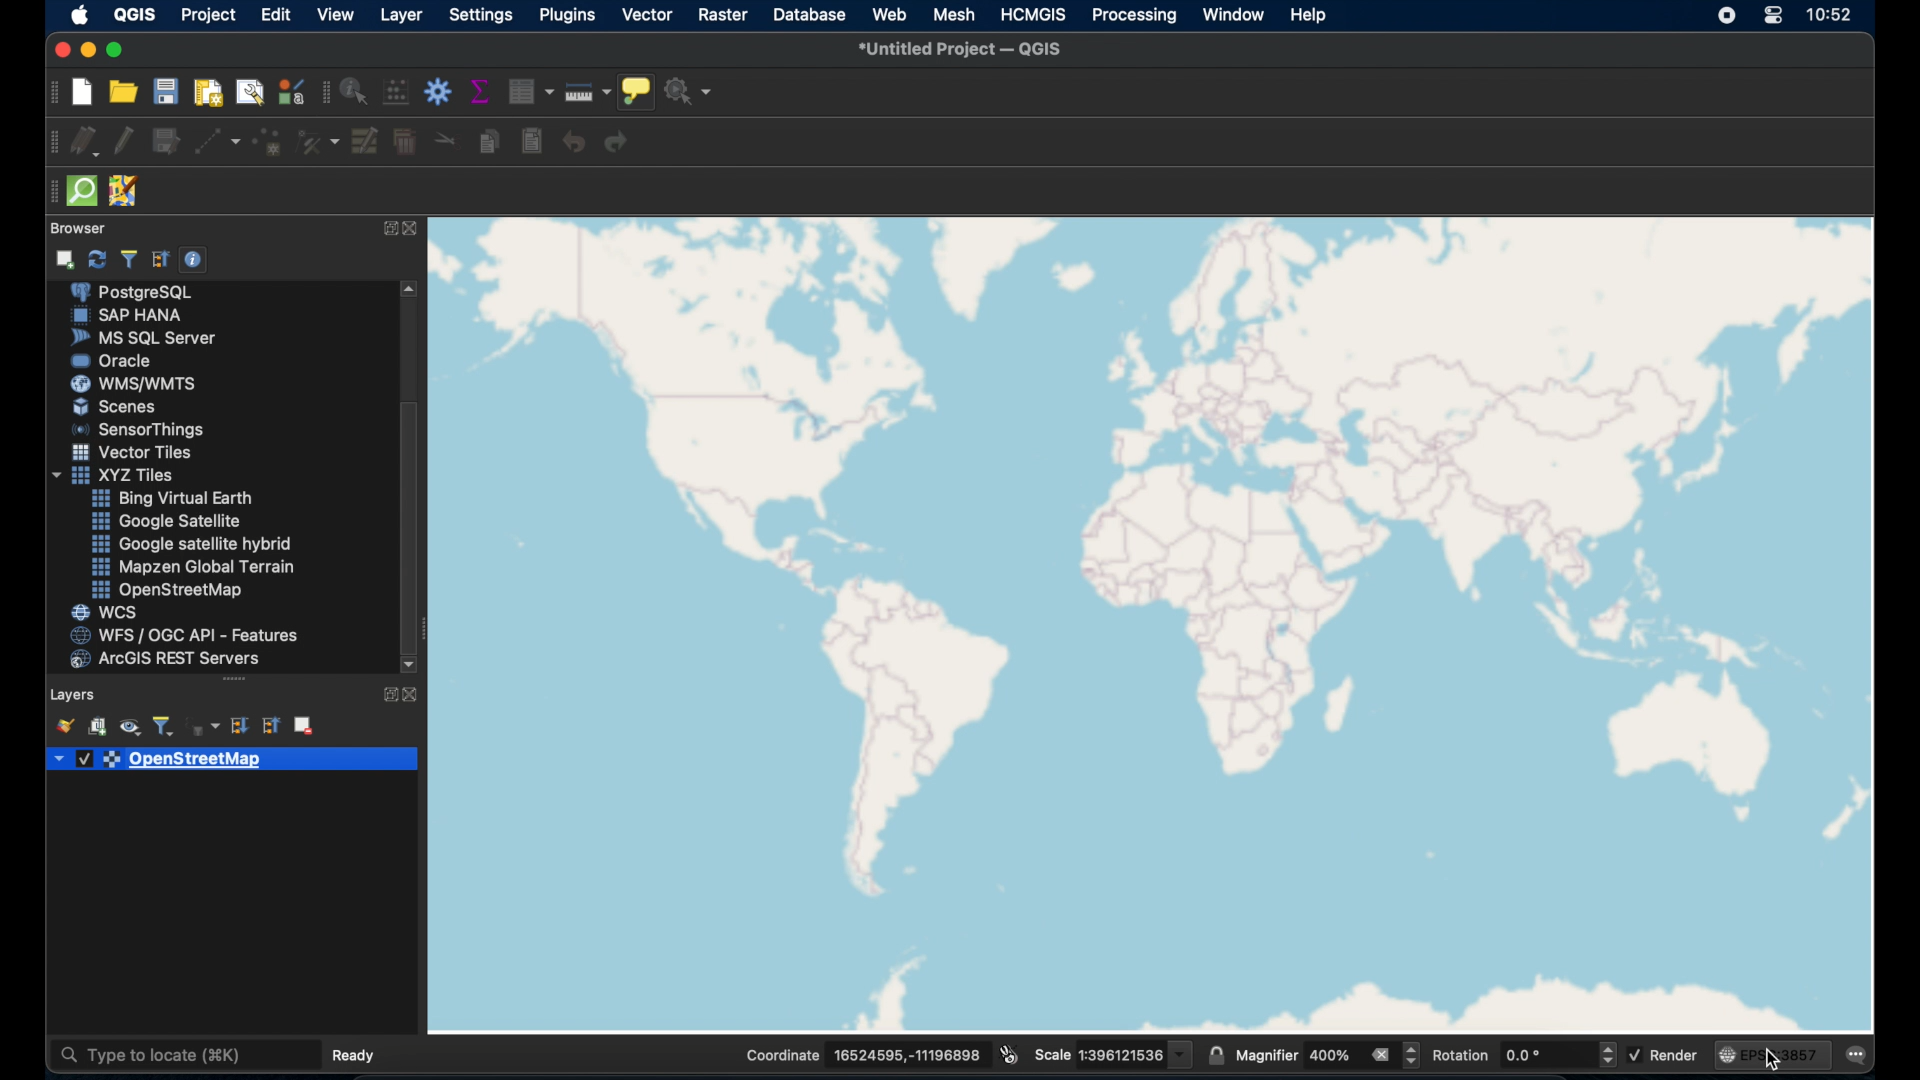  Describe the element at coordinates (184, 635) in the screenshot. I see `wfs/ogc api - features` at that location.